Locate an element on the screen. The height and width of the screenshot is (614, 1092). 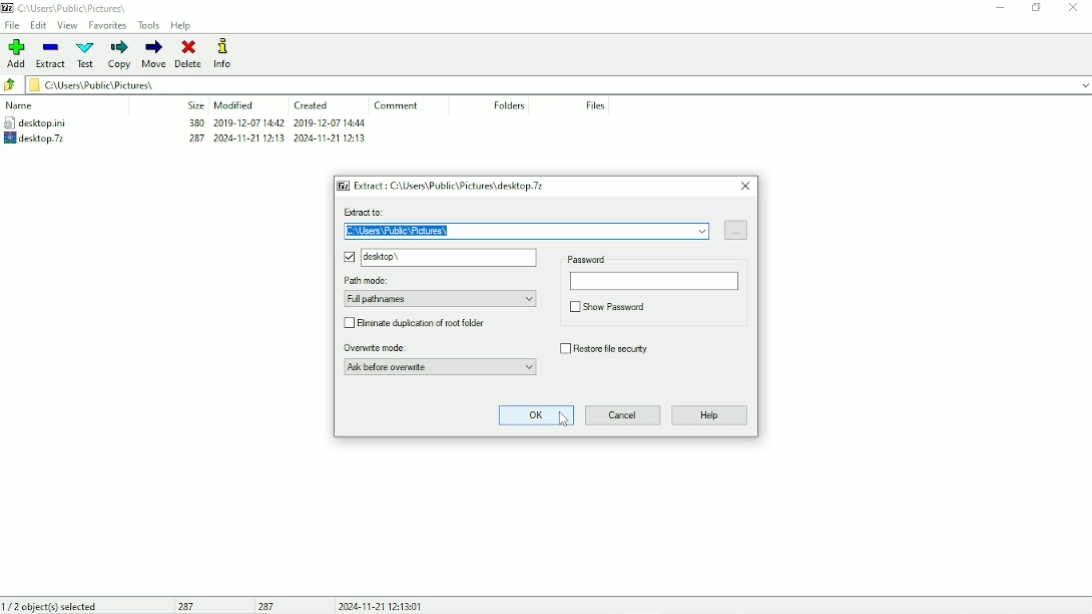
Help is located at coordinates (711, 415).